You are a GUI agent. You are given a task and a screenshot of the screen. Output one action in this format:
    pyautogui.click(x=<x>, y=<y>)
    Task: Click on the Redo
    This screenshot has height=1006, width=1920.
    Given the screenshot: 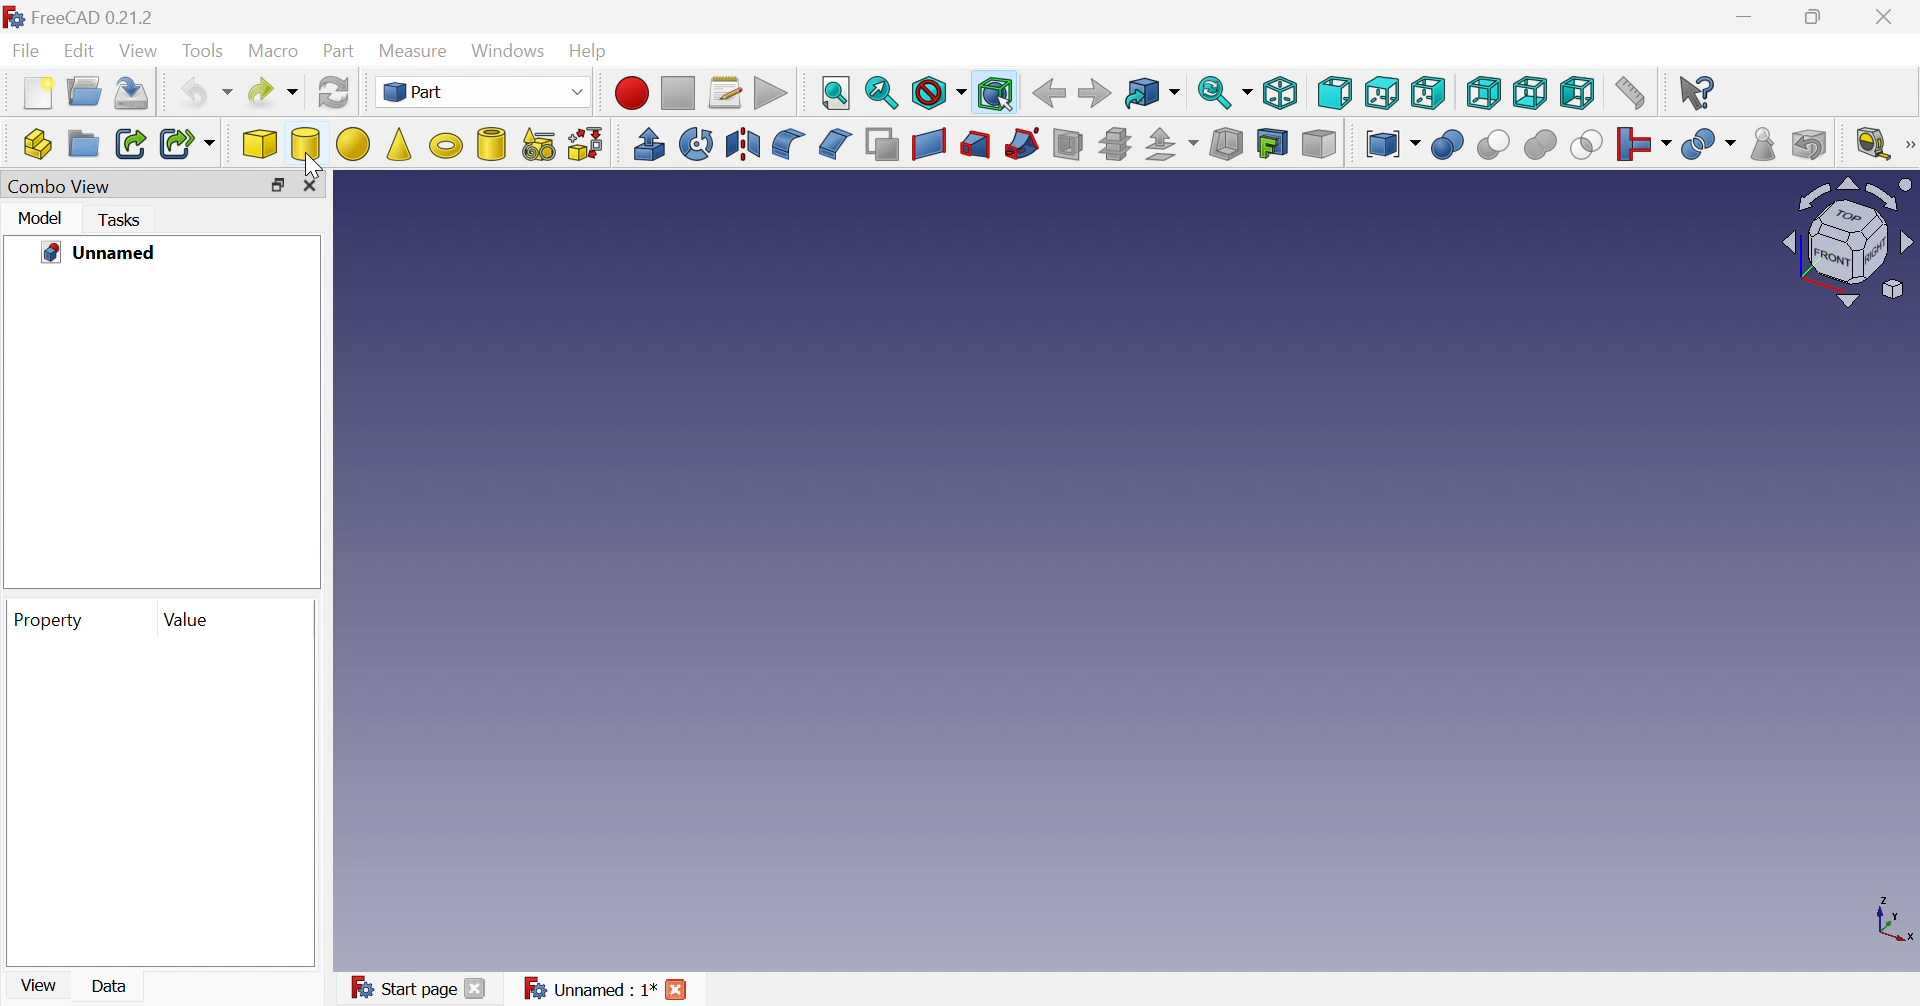 What is the action you would take?
    pyautogui.click(x=271, y=93)
    